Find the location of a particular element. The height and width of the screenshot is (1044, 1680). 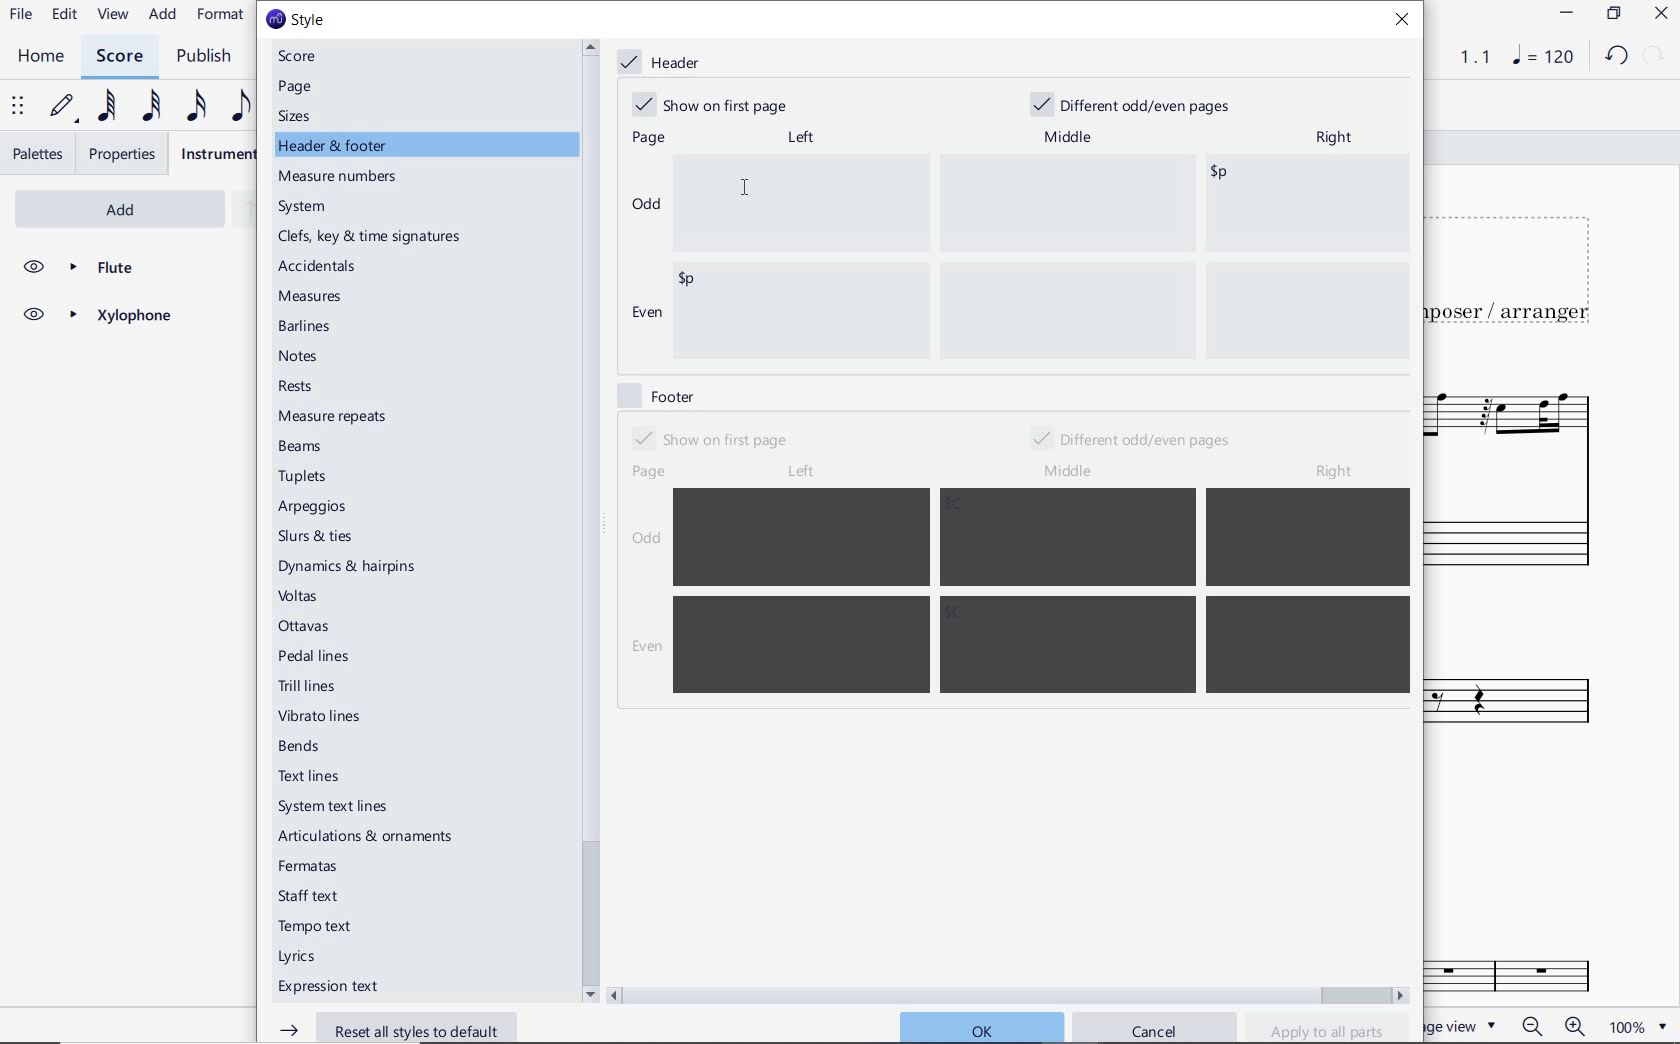

TITLE is located at coordinates (1515, 271).